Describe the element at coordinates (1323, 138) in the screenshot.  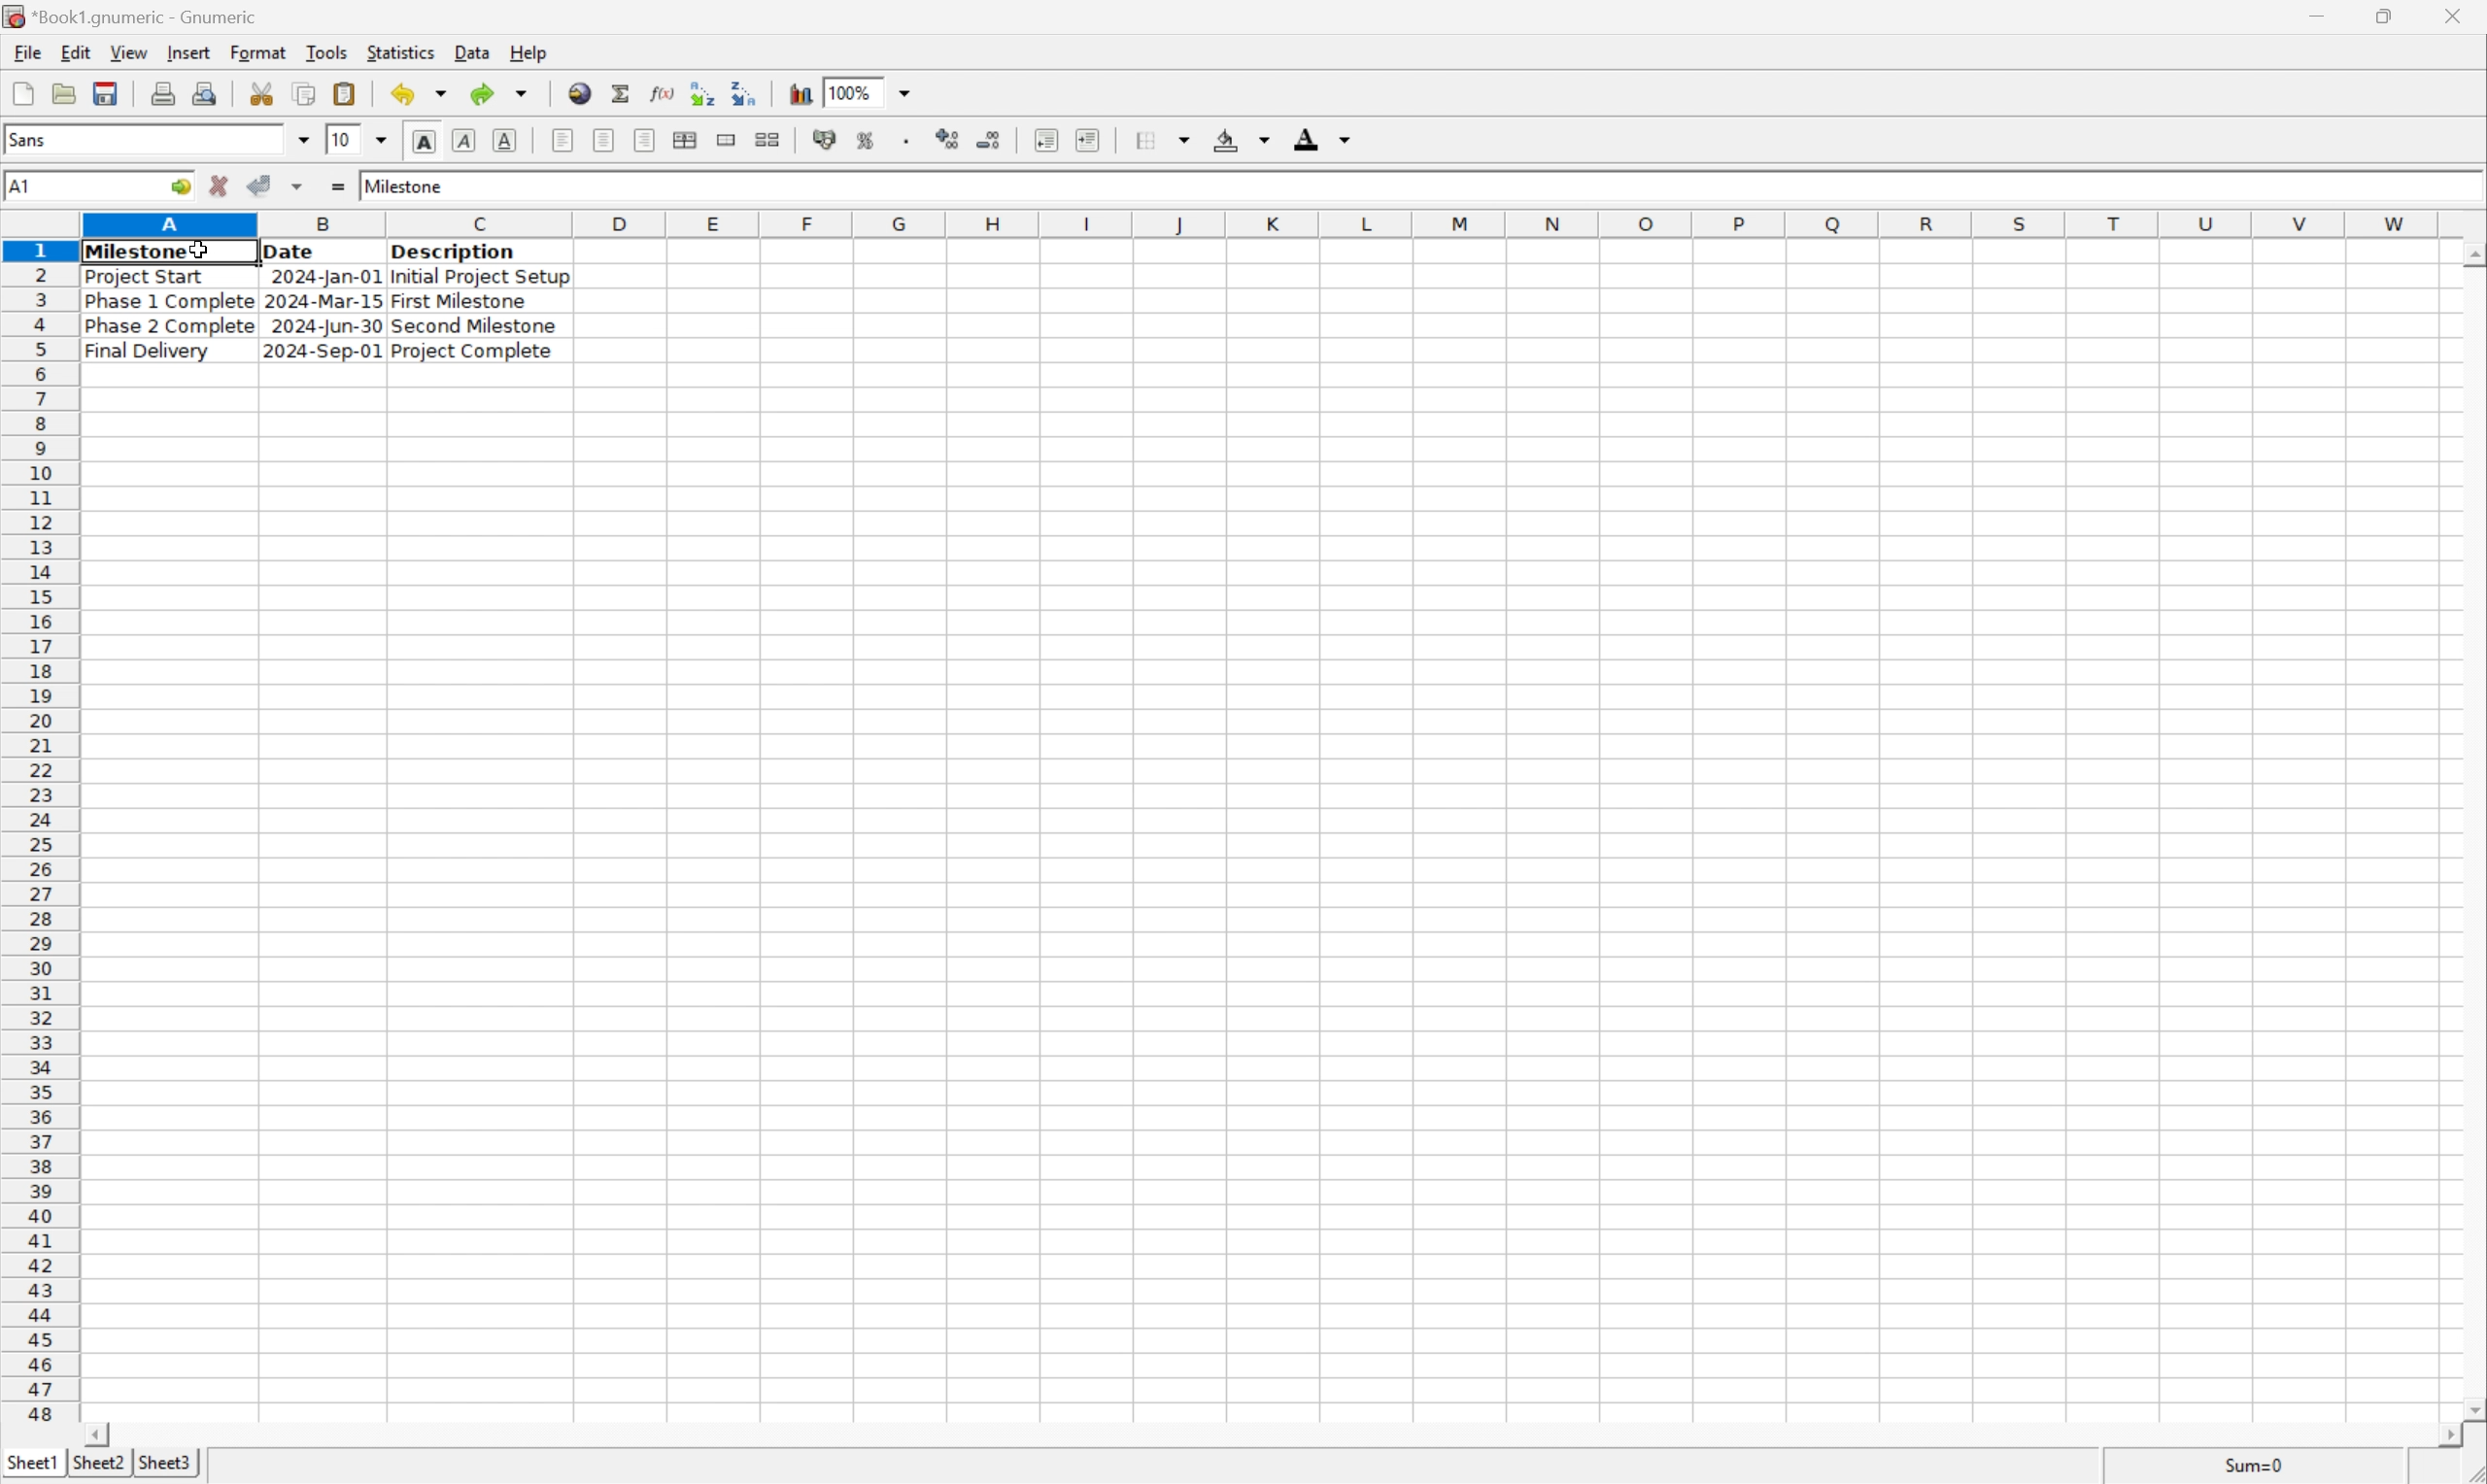
I see `font color` at that location.